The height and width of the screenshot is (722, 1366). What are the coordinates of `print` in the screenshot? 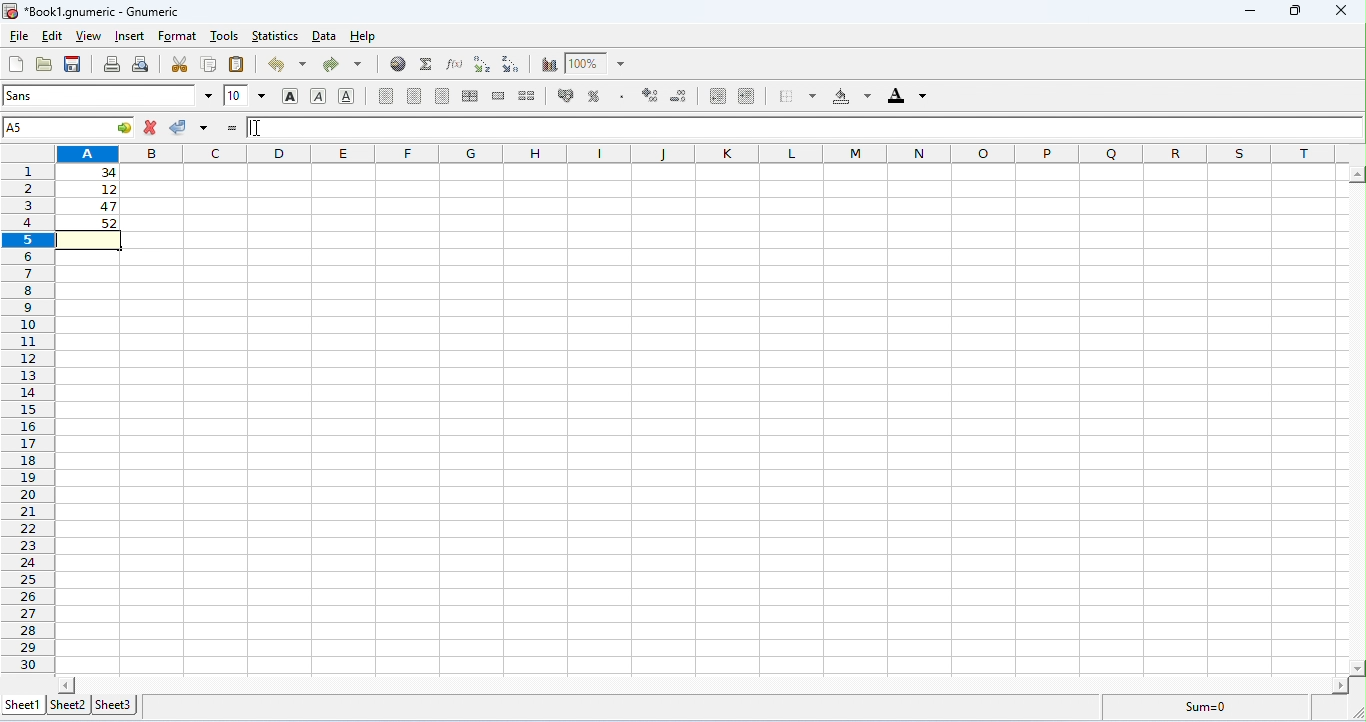 It's located at (112, 64).